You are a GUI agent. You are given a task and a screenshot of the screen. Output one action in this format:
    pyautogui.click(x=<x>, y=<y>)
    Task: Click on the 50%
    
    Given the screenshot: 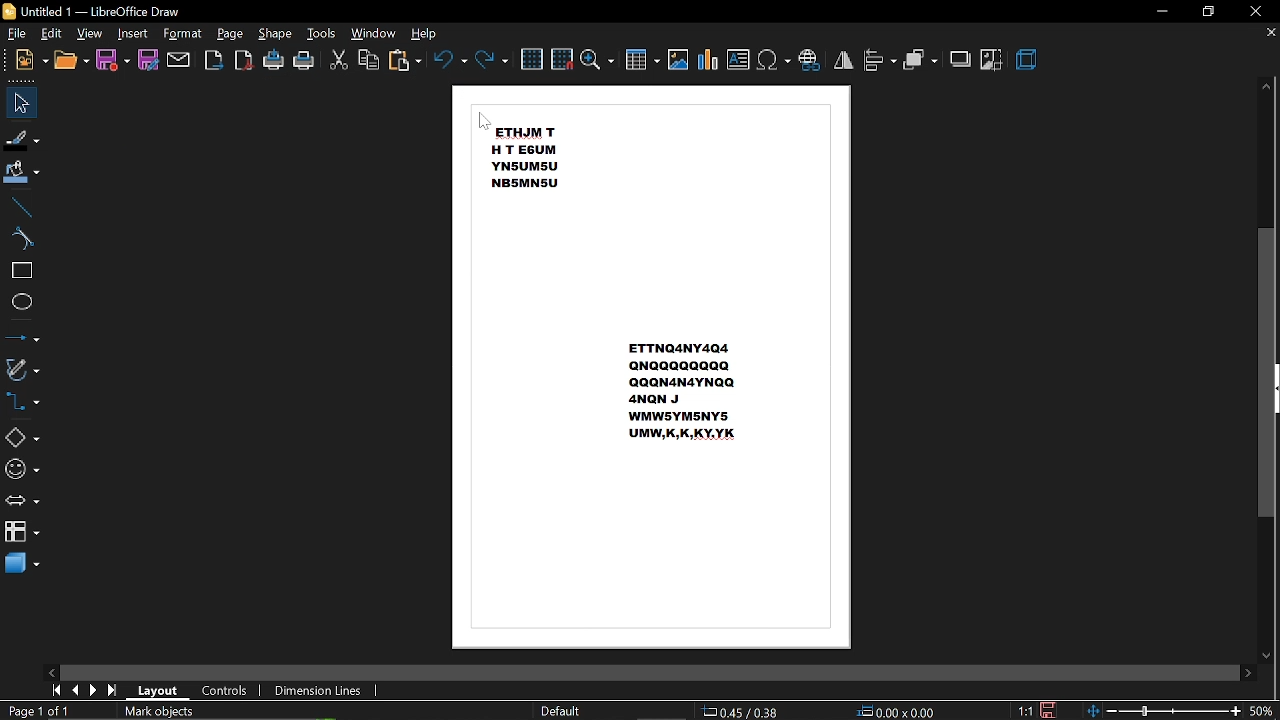 What is the action you would take?
    pyautogui.click(x=1262, y=712)
    